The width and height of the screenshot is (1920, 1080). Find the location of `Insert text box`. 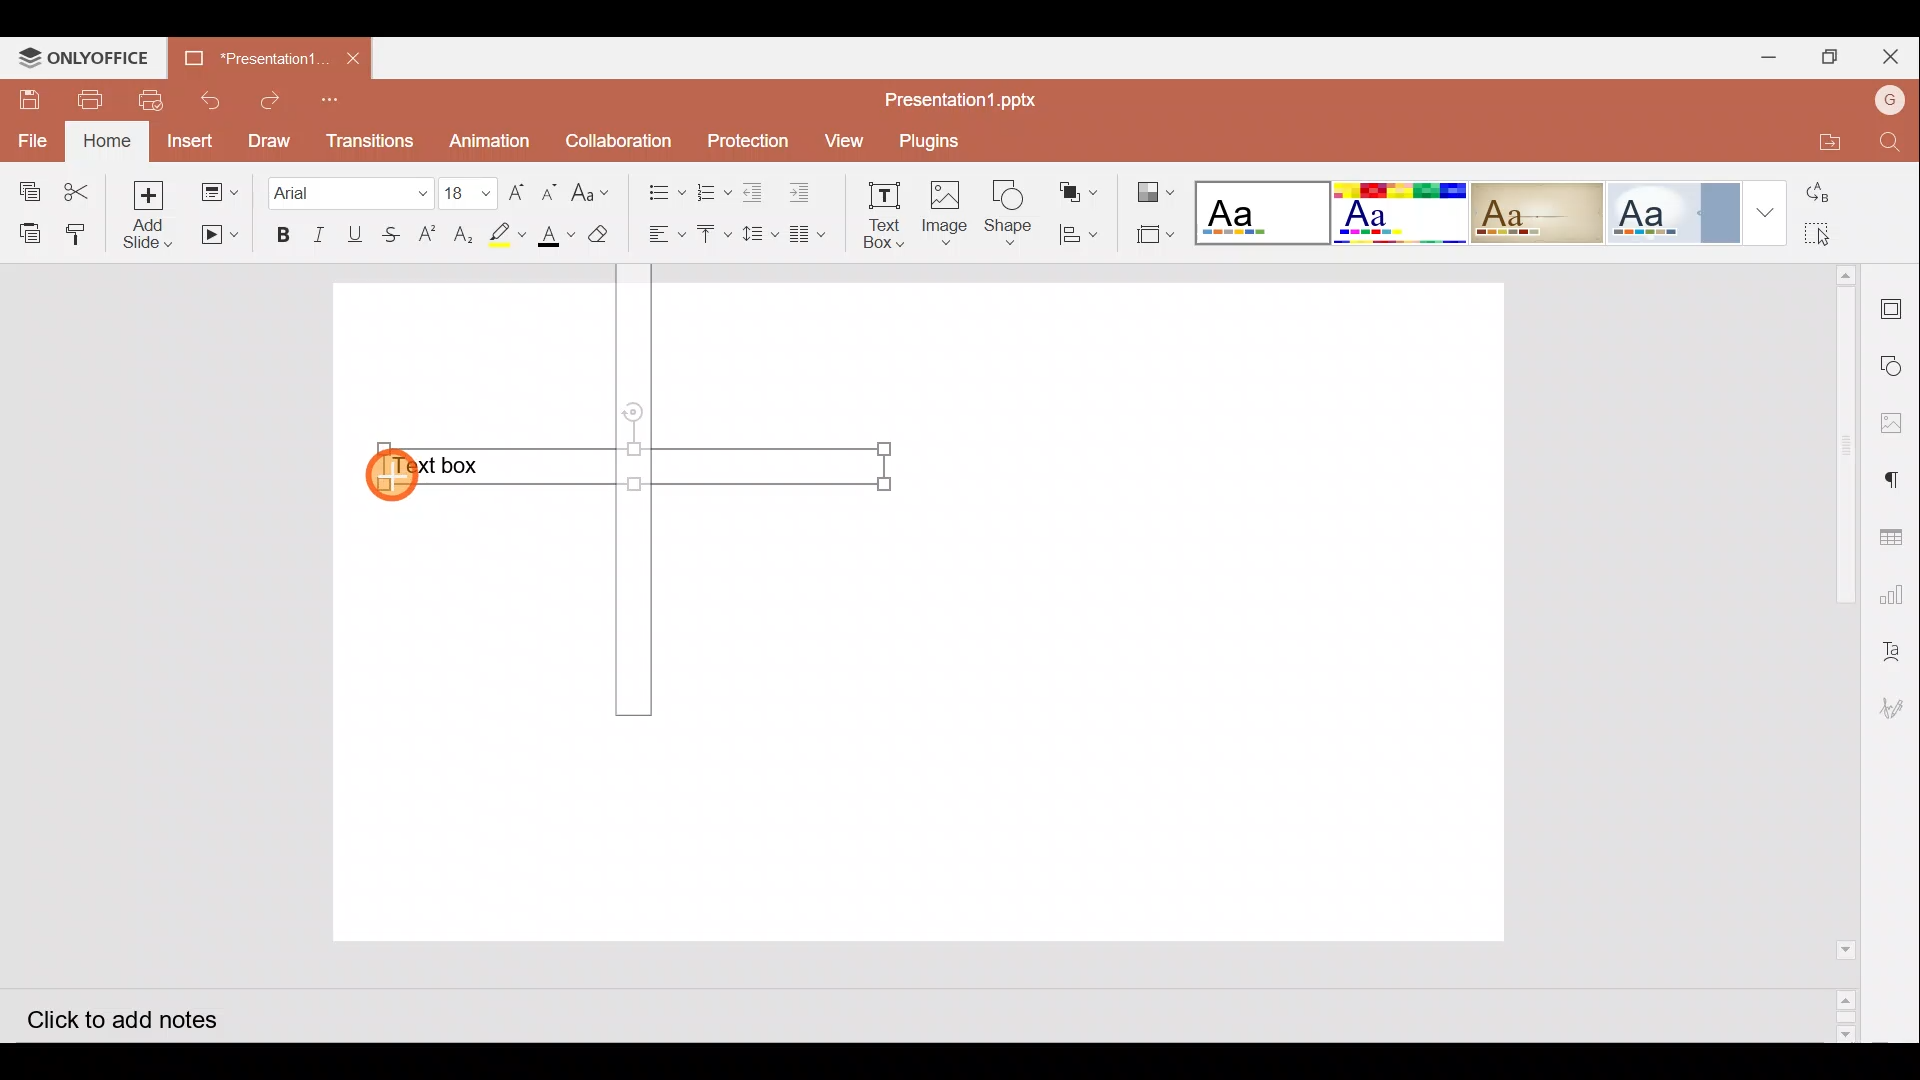

Insert text box is located at coordinates (880, 215).